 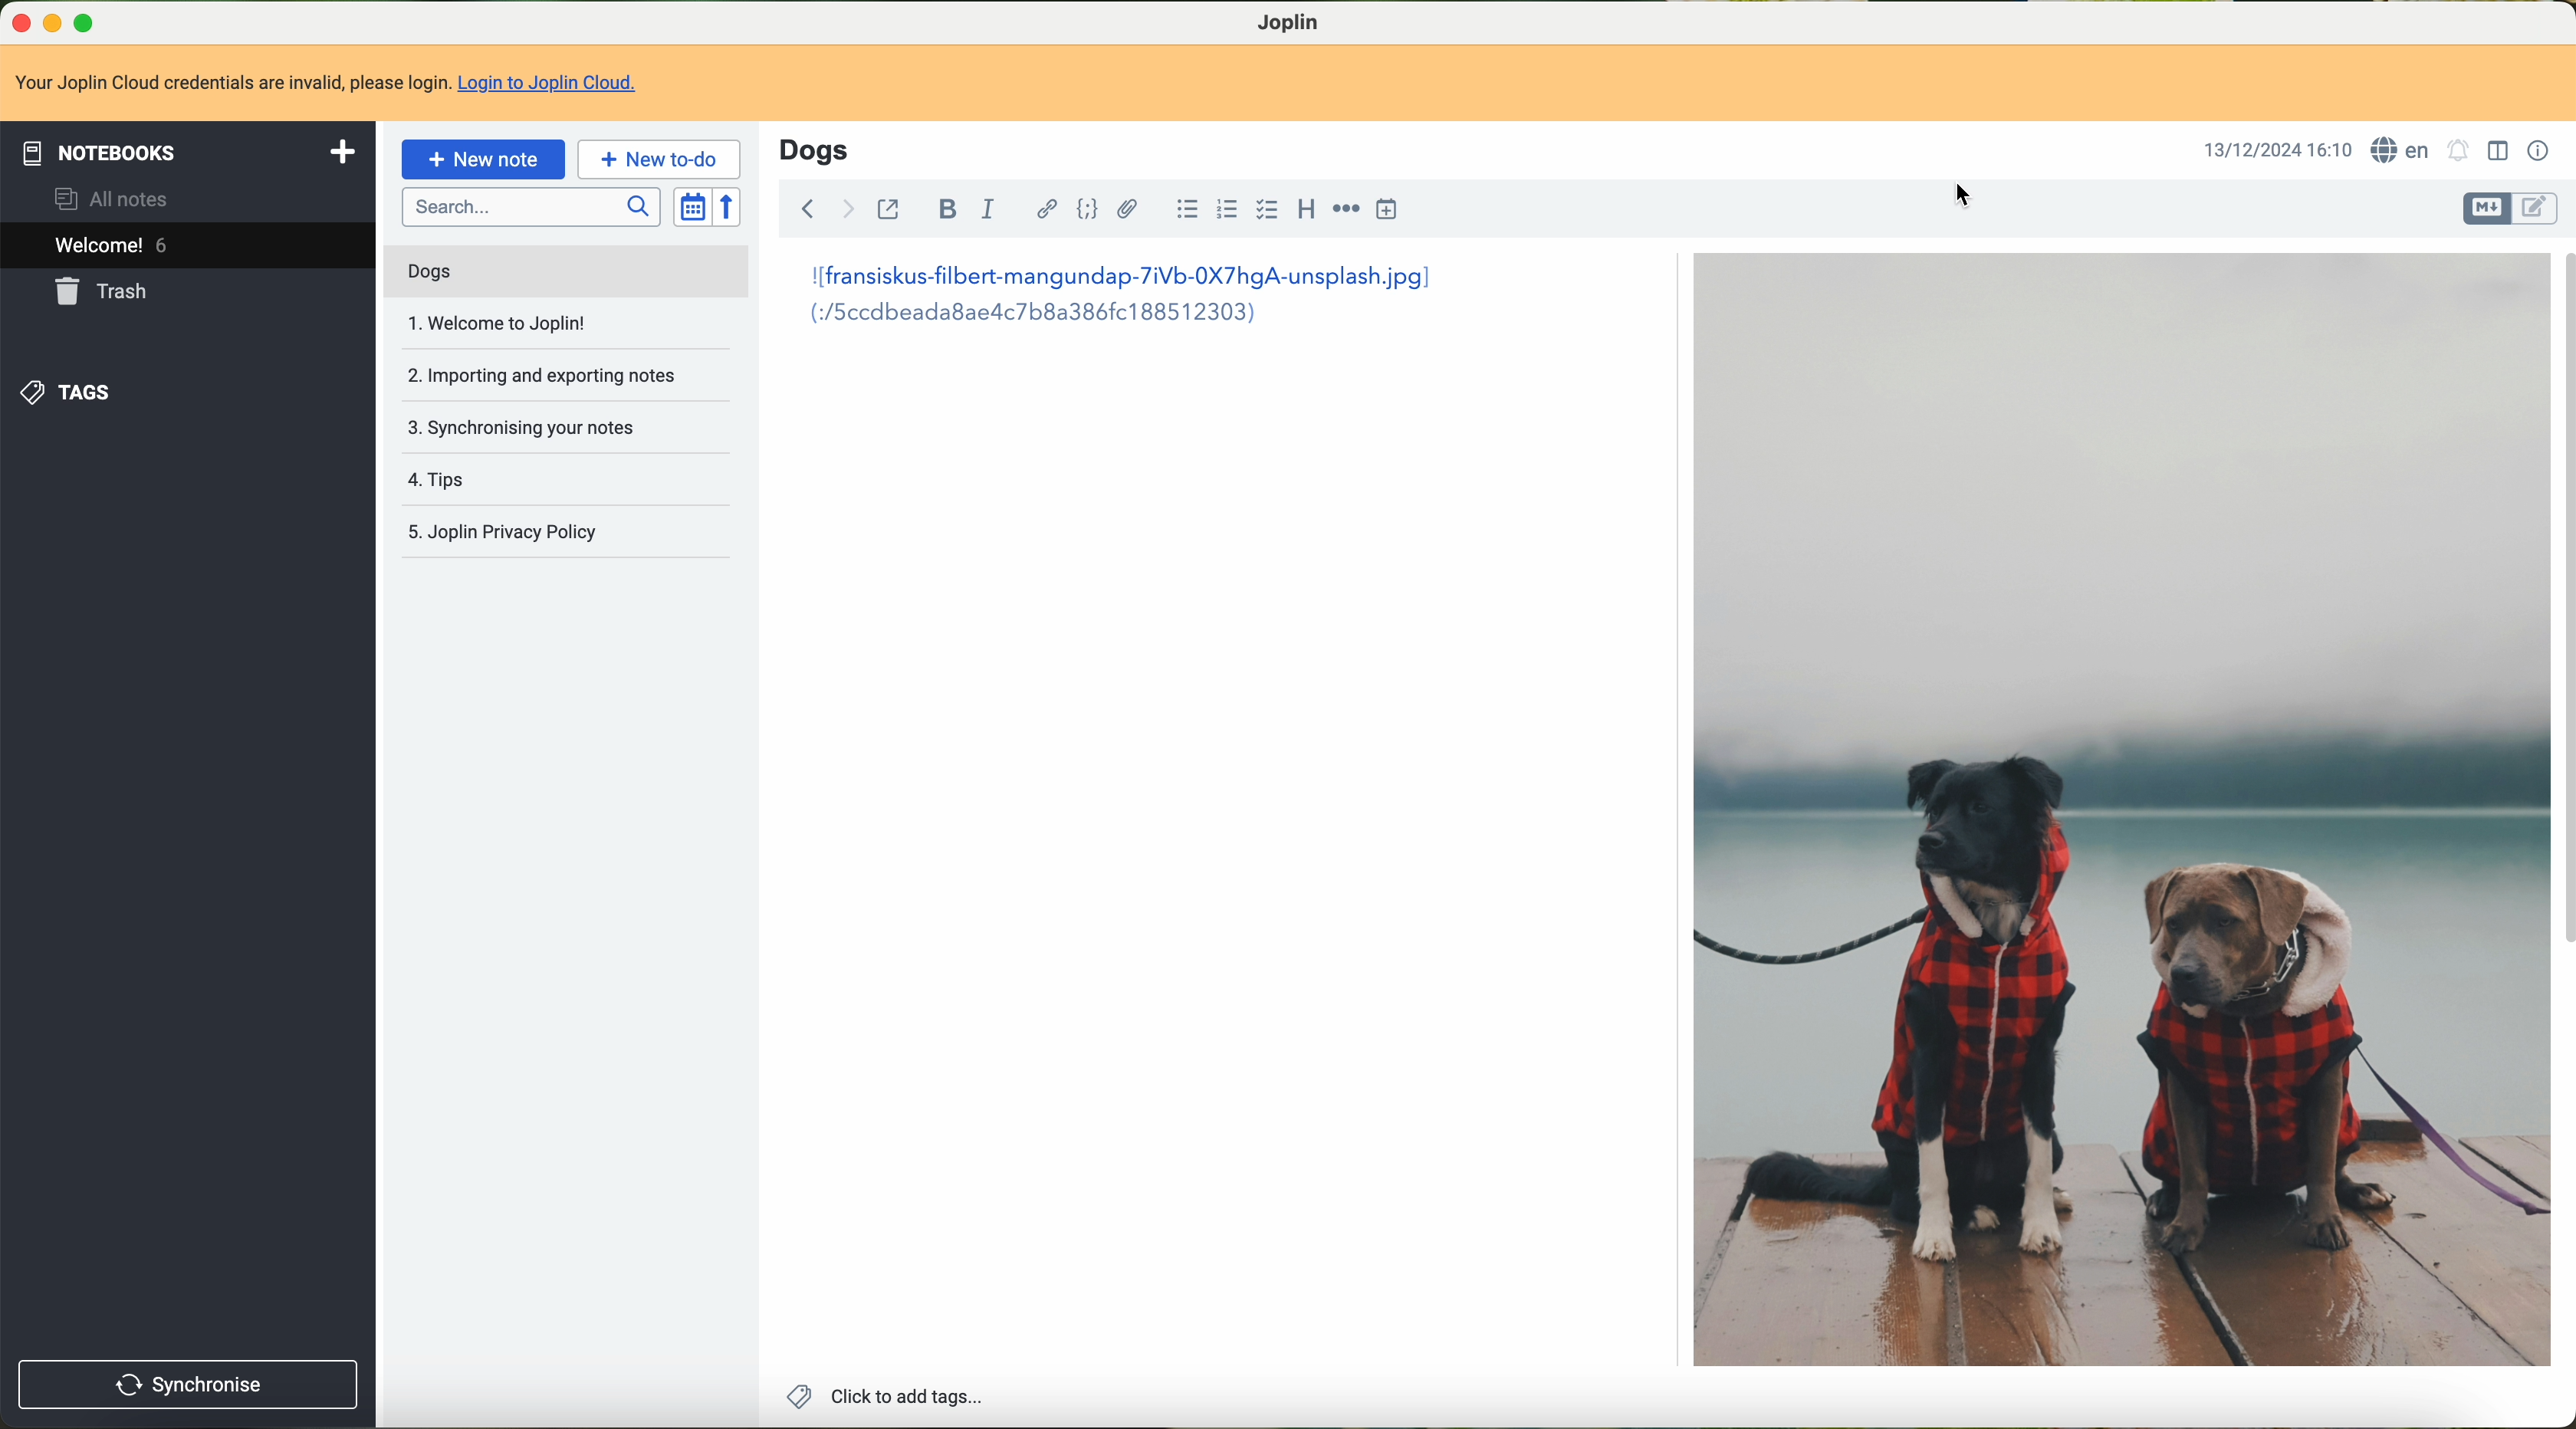 What do you see at coordinates (988, 212) in the screenshot?
I see `italic` at bounding box center [988, 212].